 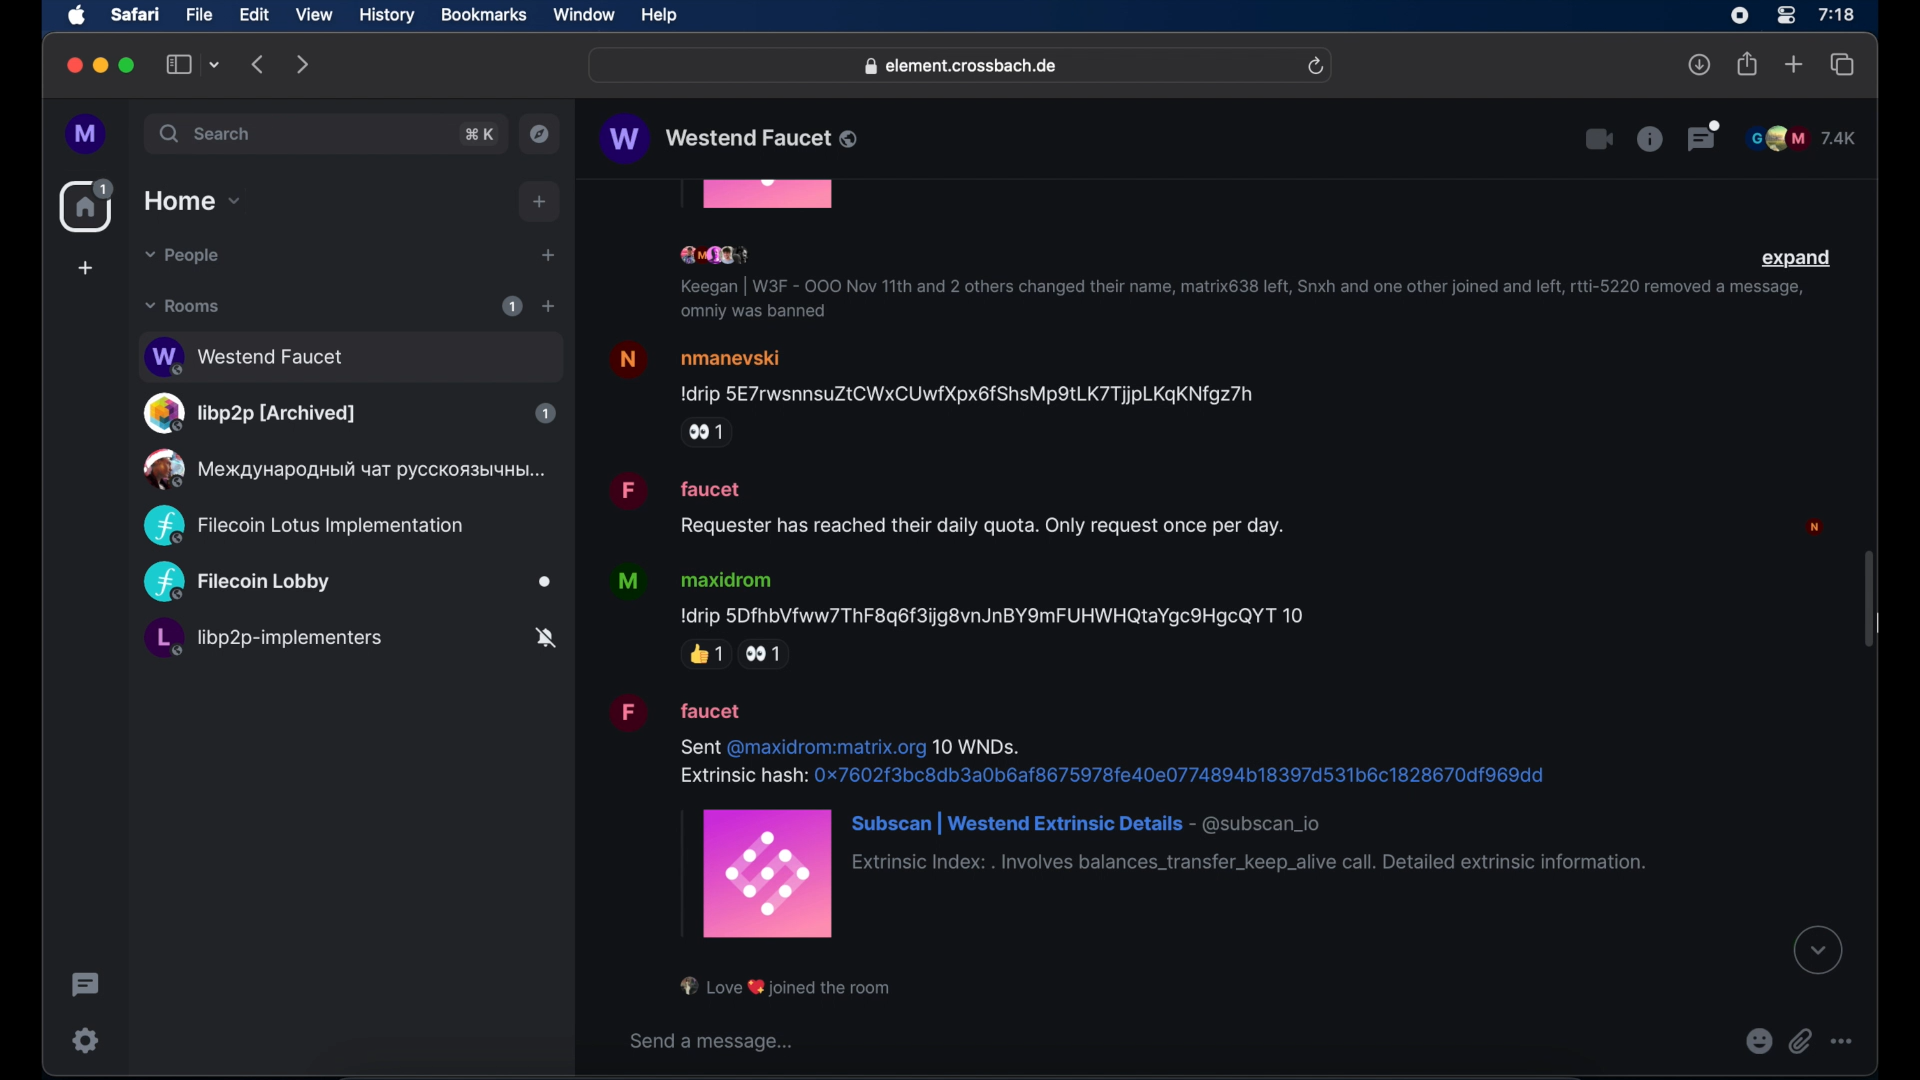 I want to click on scroll bar, so click(x=1868, y=601).